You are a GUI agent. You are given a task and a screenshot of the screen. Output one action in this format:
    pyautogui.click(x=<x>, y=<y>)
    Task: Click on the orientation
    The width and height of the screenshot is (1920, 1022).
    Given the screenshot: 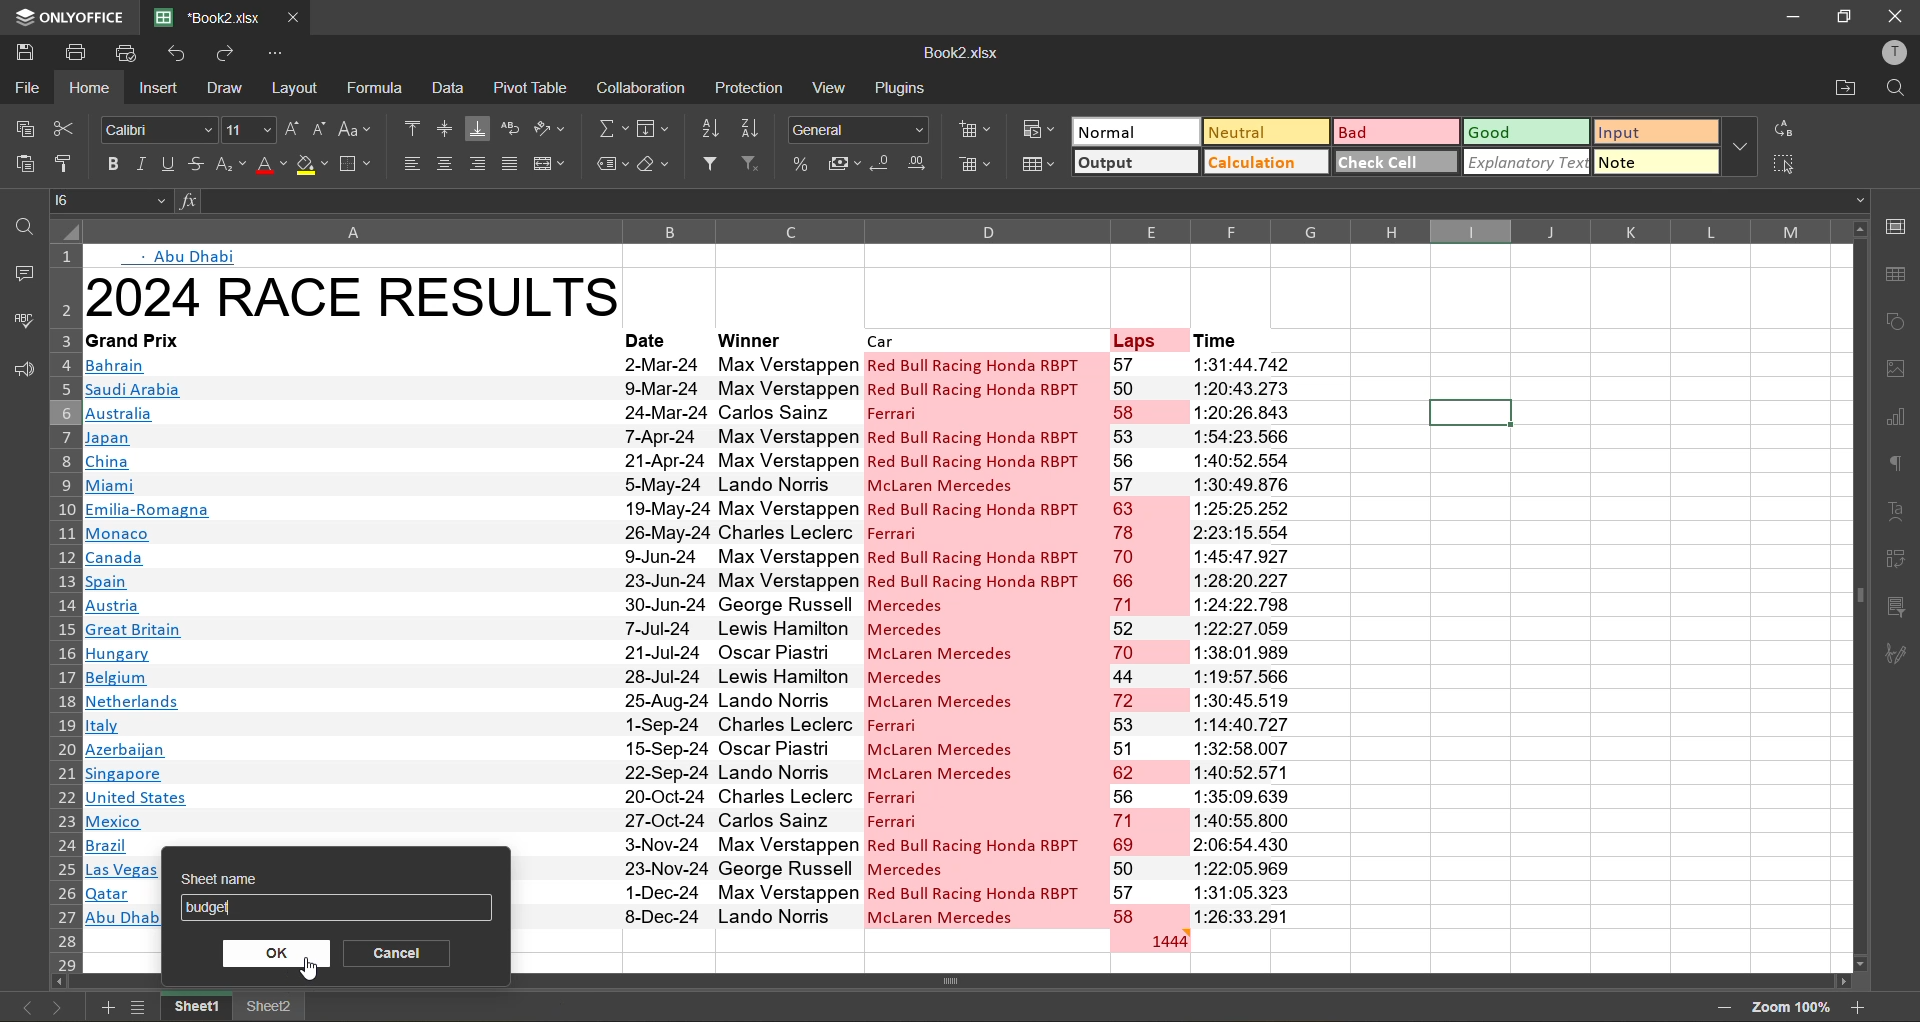 What is the action you would take?
    pyautogui.click(x=552, y=132)
    